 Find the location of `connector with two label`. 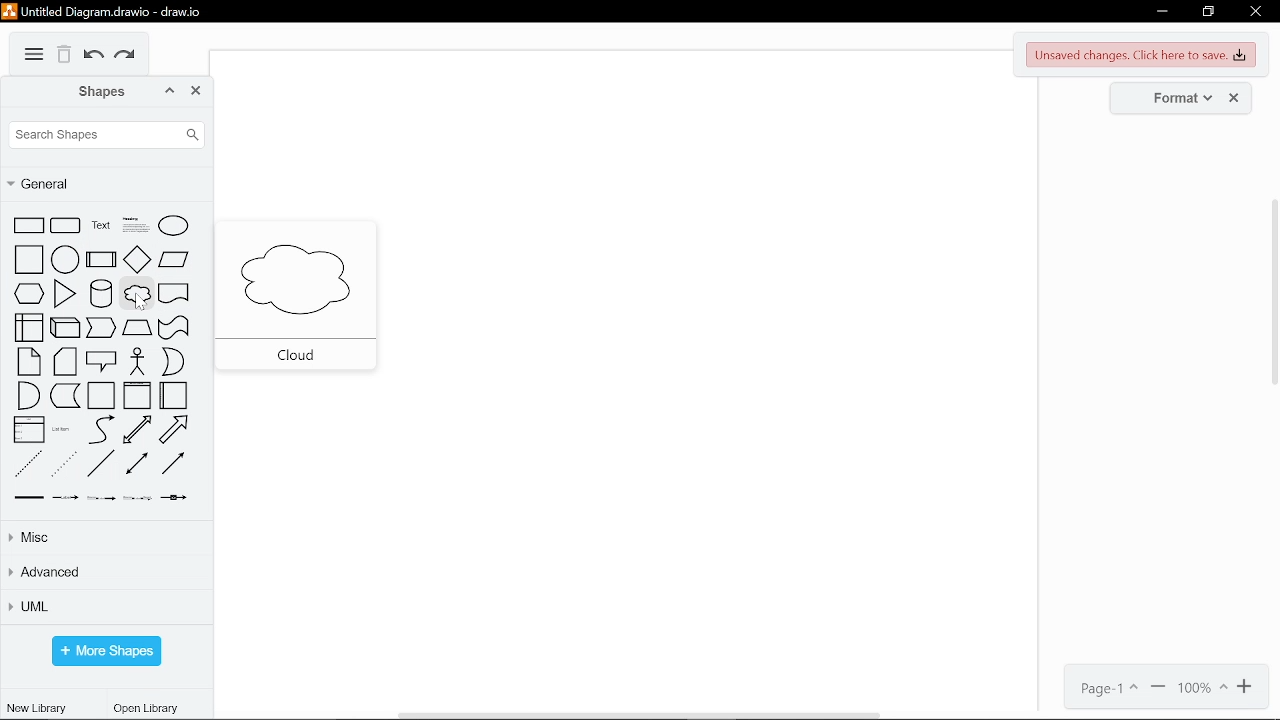

connector with two label is located at coordinates (103, 498).